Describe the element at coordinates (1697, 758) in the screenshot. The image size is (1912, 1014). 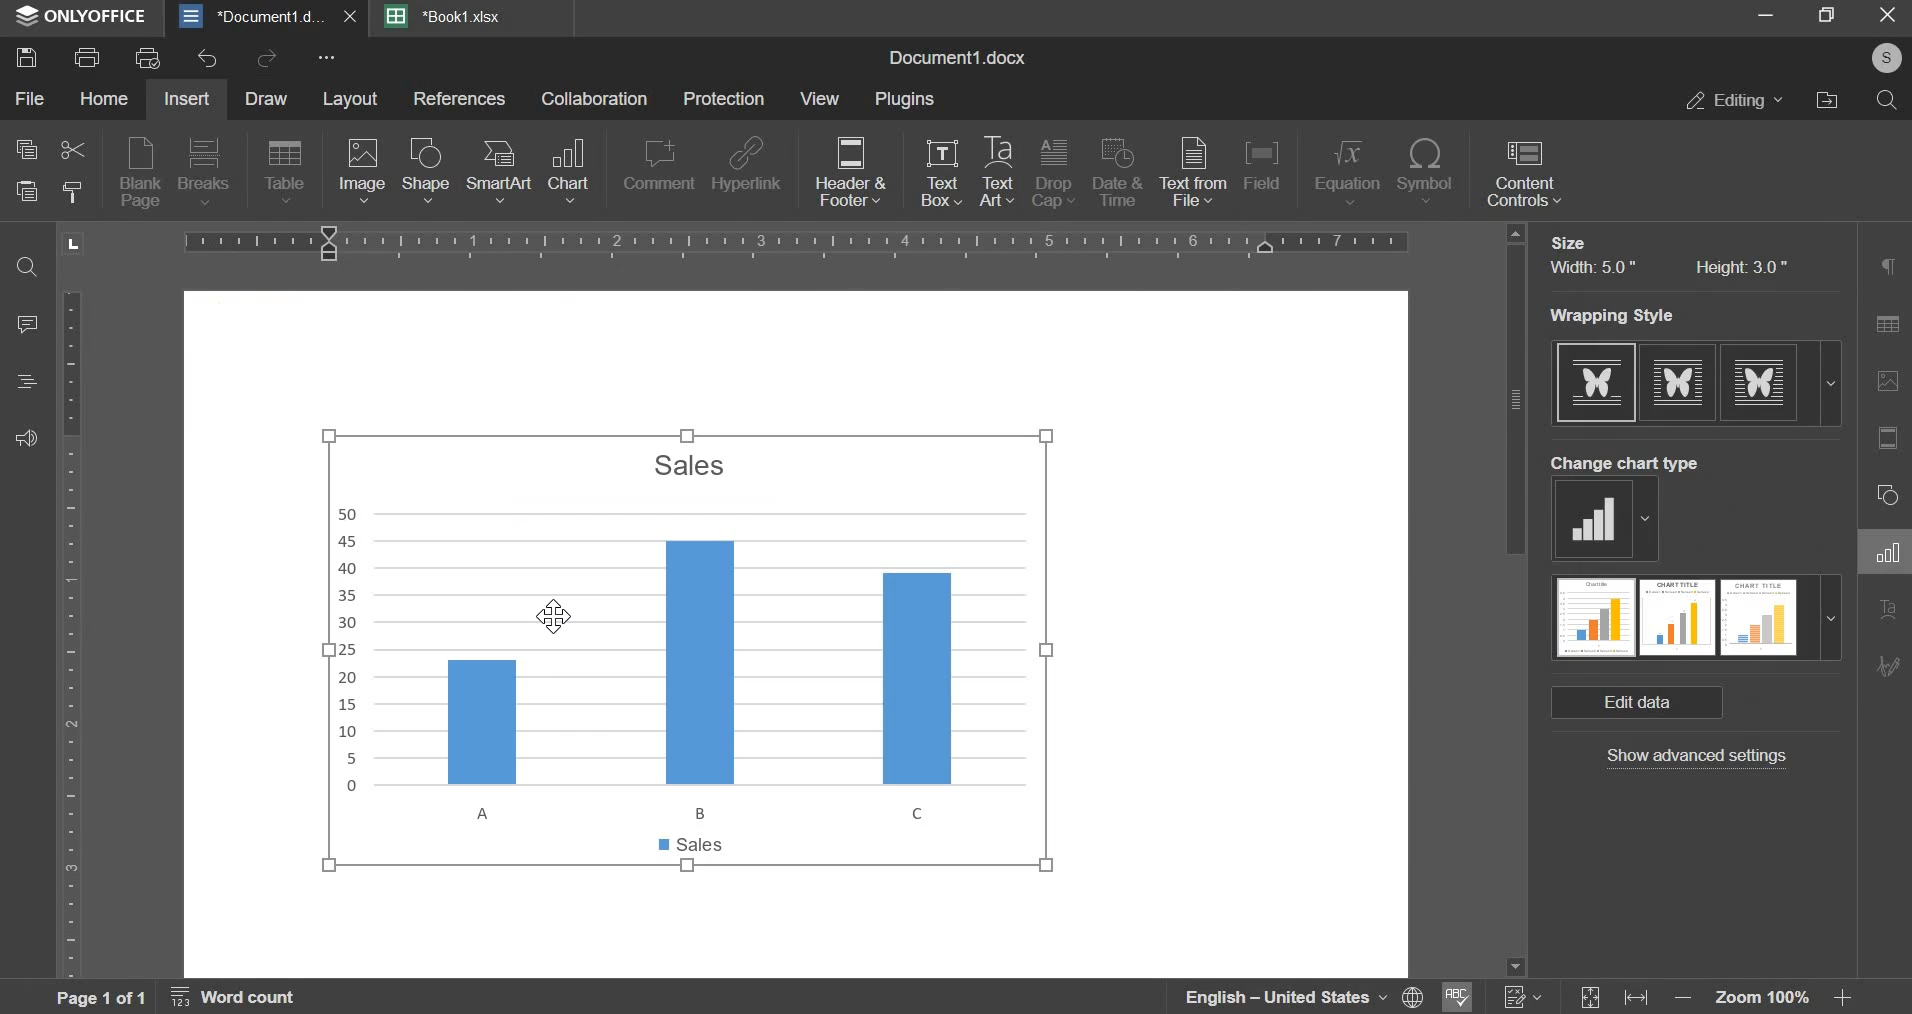
I see `show advanced settings` at that location.